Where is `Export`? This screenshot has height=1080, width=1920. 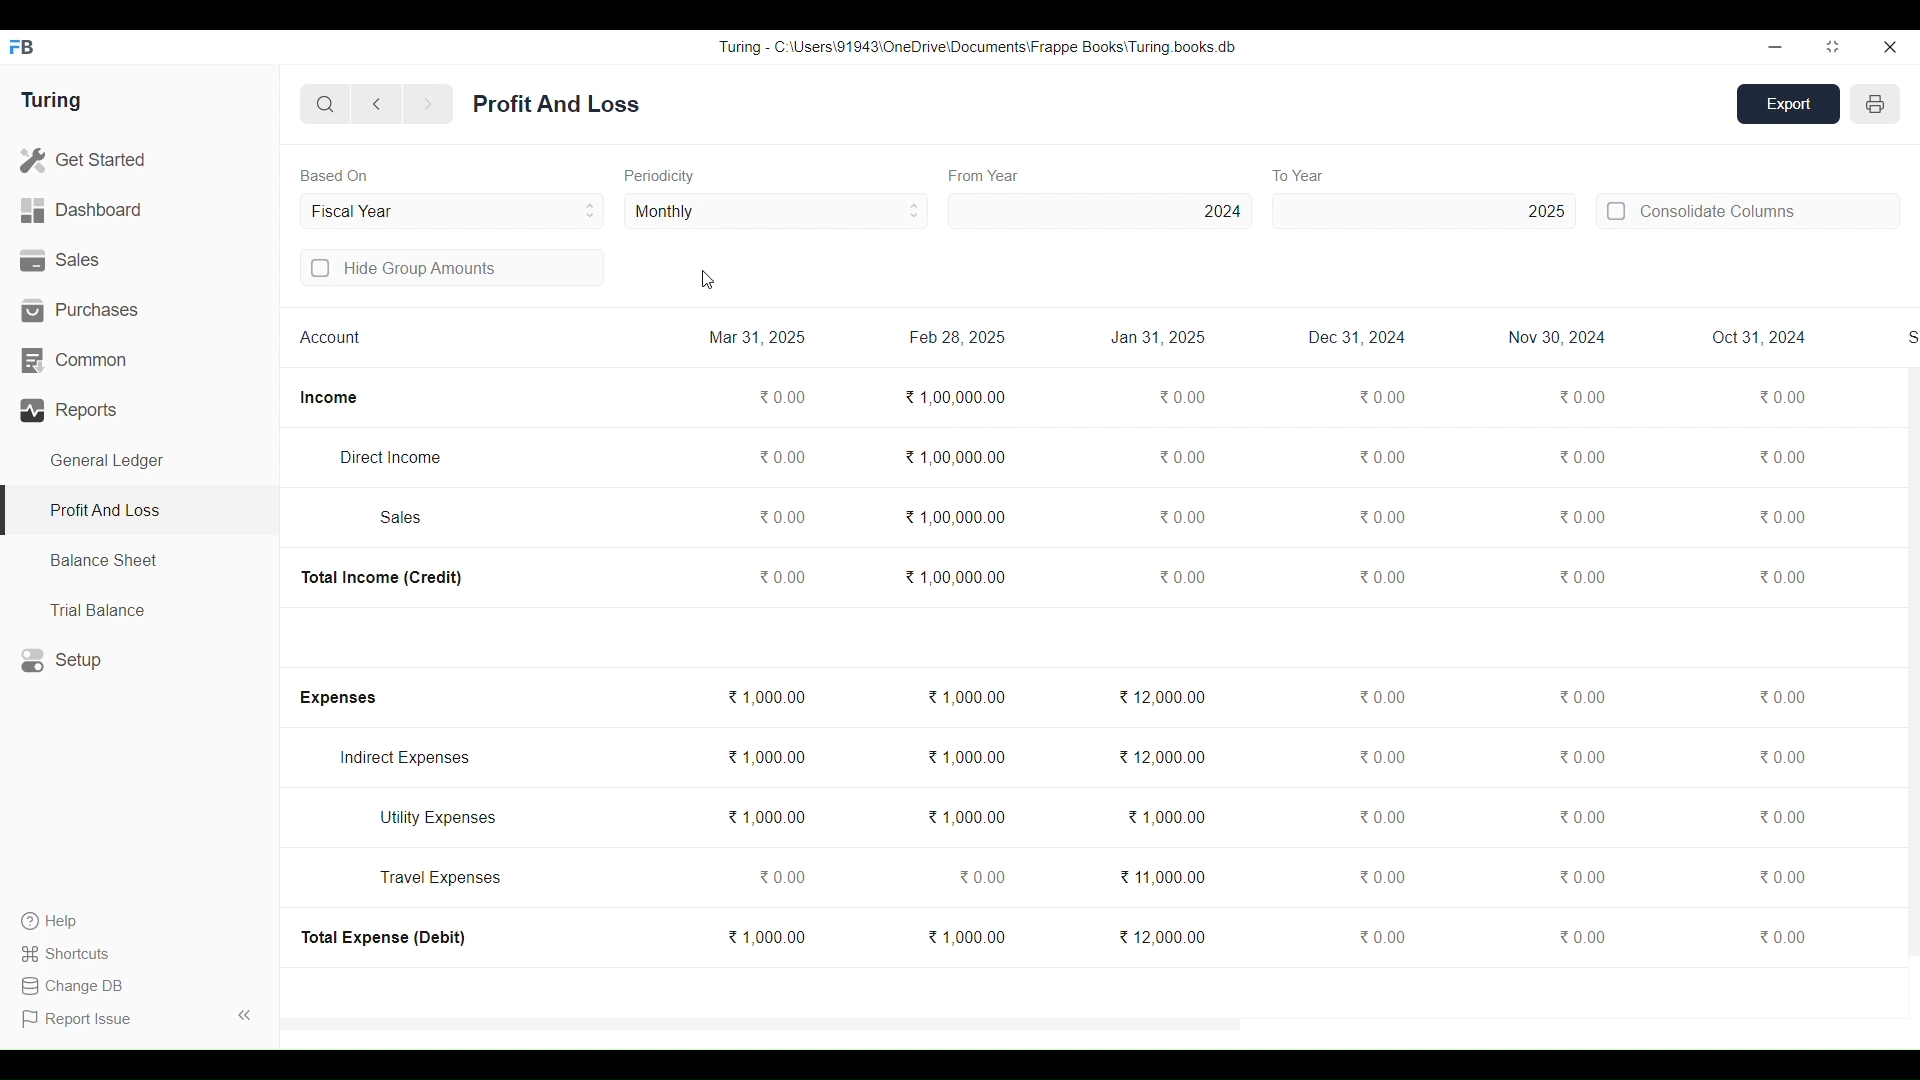 Export is located at coordinates (1789, 104).